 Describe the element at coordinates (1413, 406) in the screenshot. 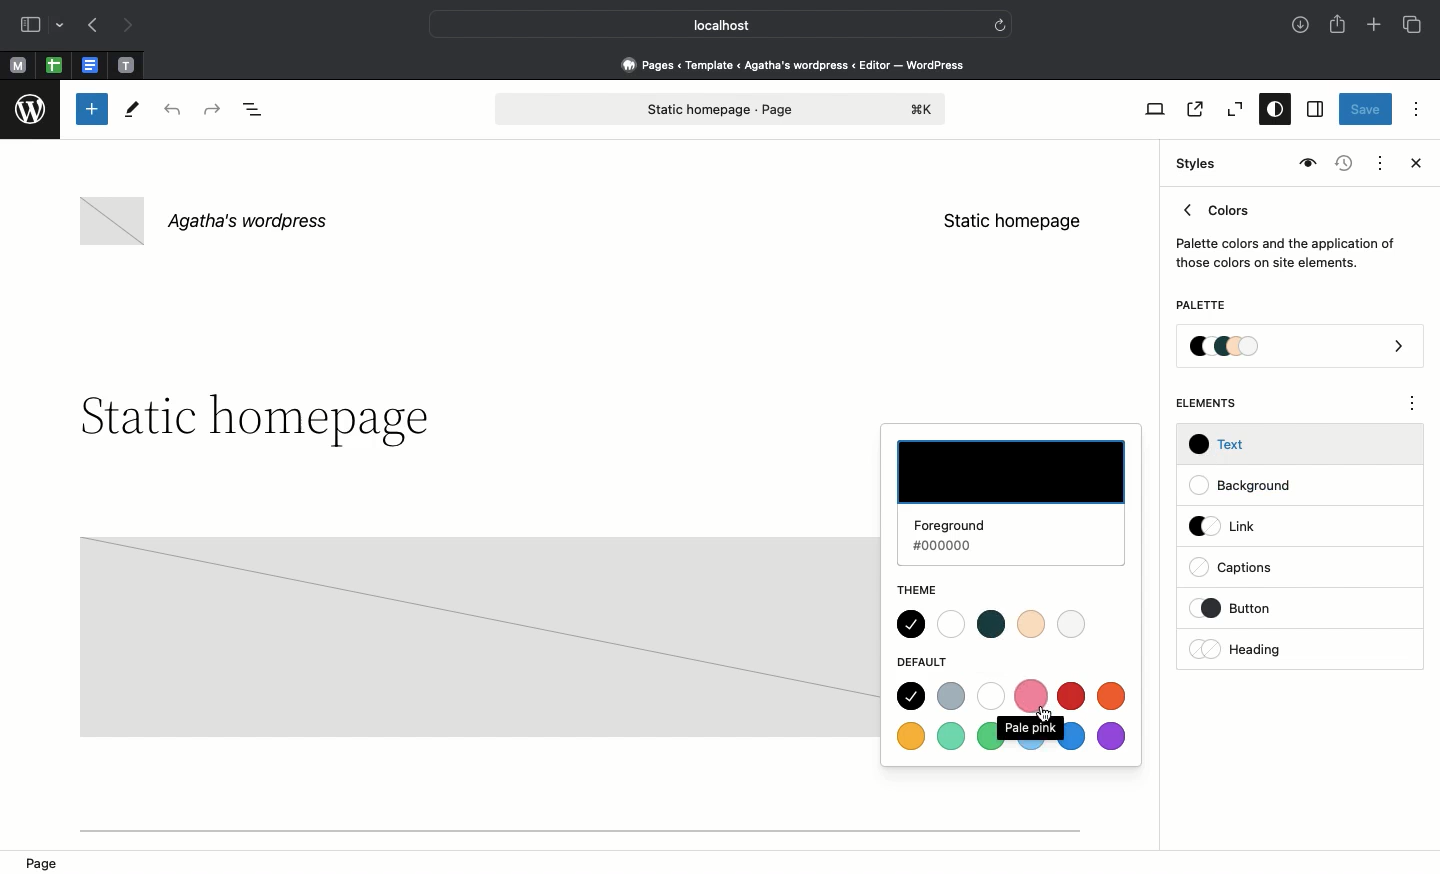

I see `options` at that location.